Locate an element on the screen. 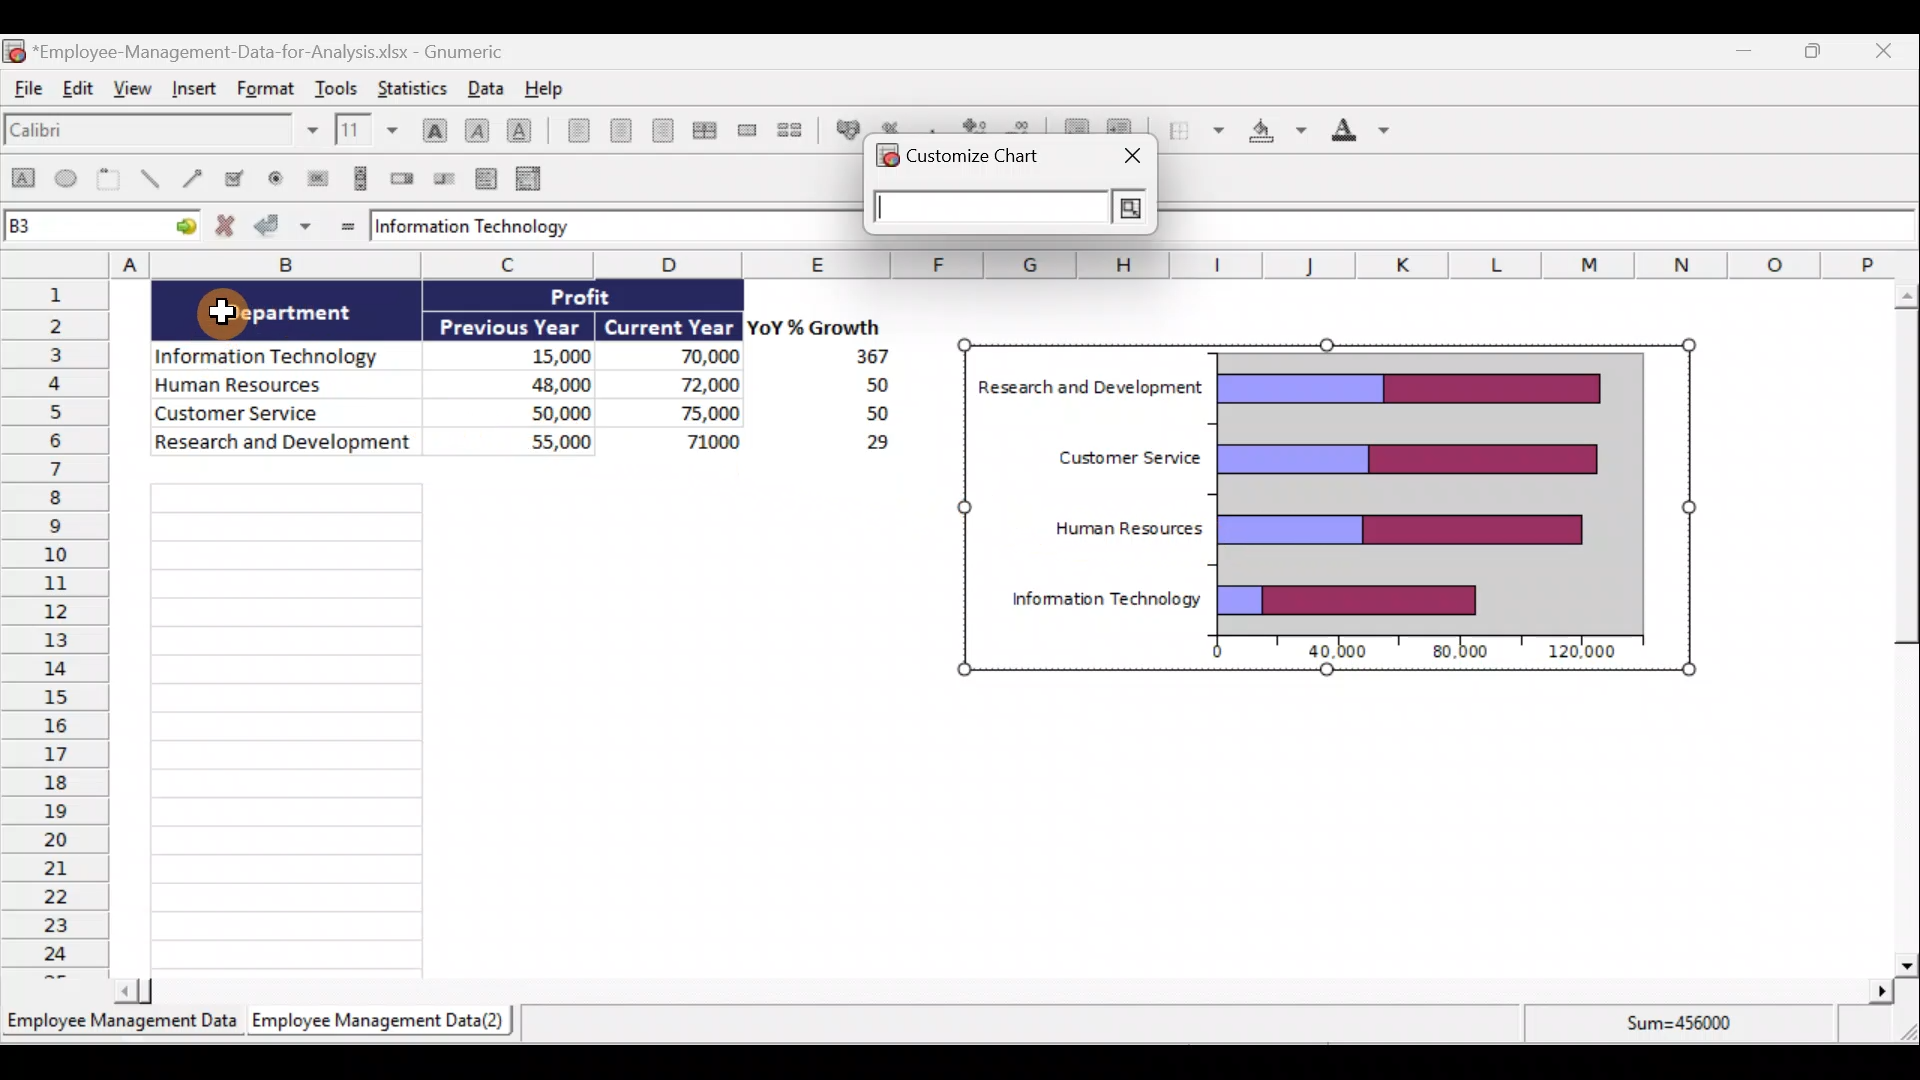  Maximize is located at coordinates (1819, 51).